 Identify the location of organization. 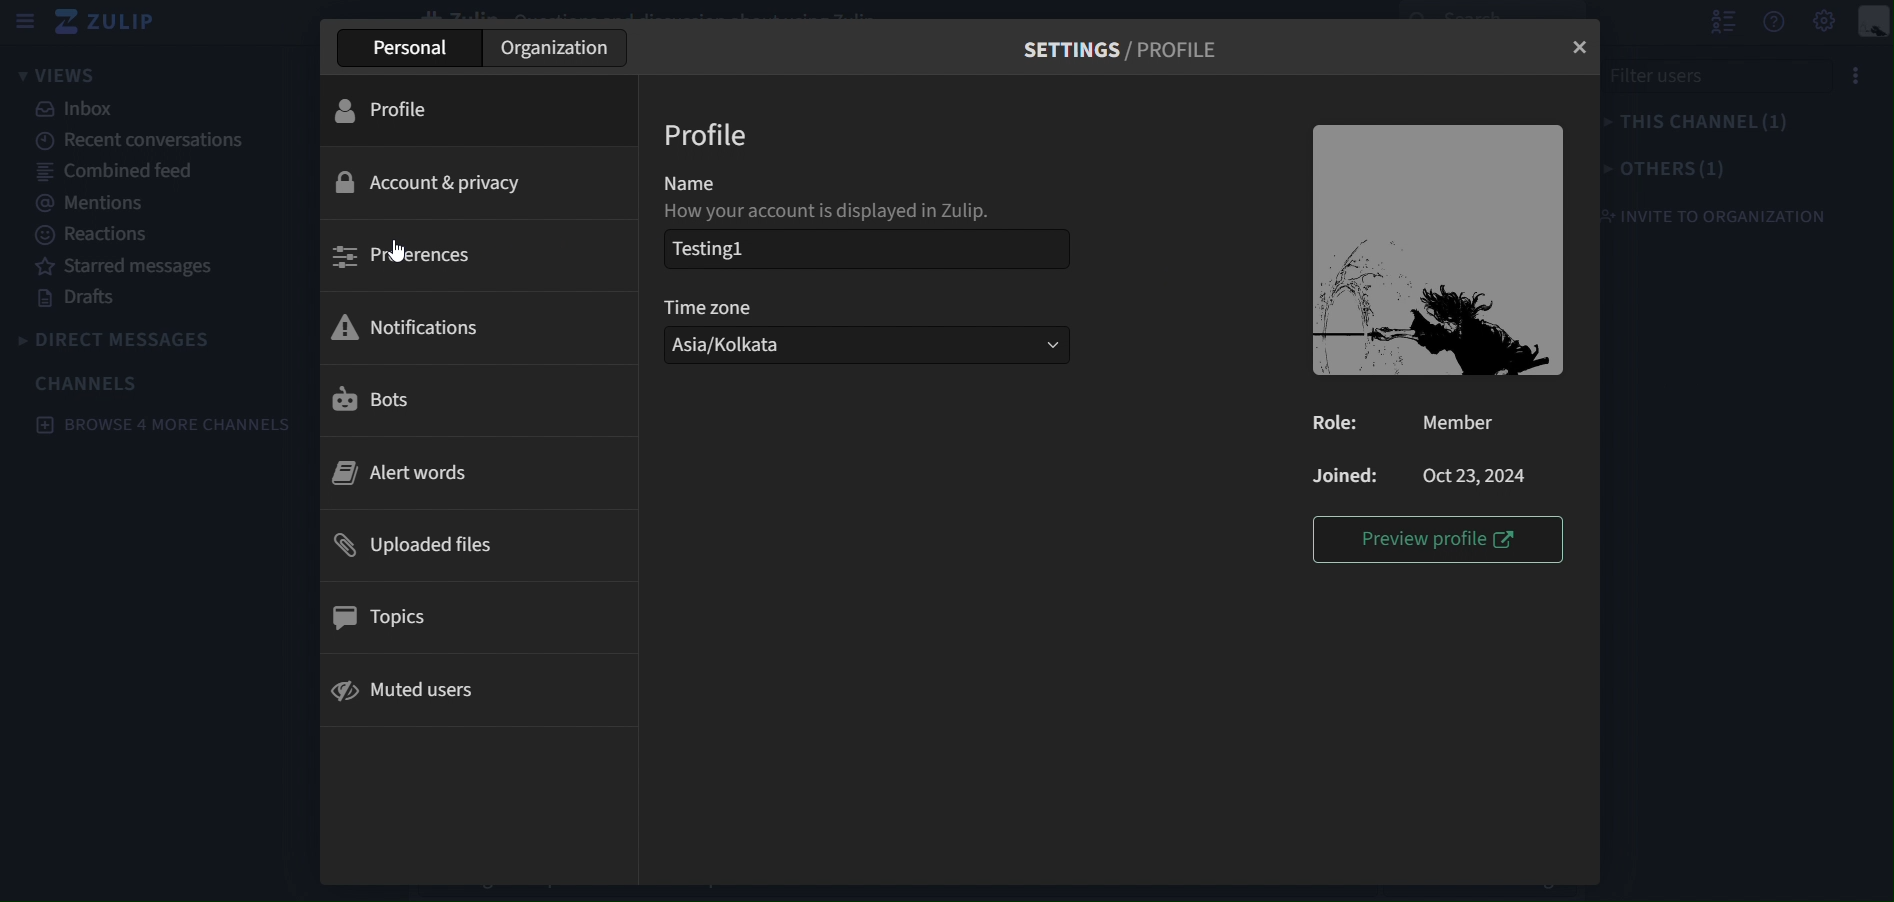
(554, 47).